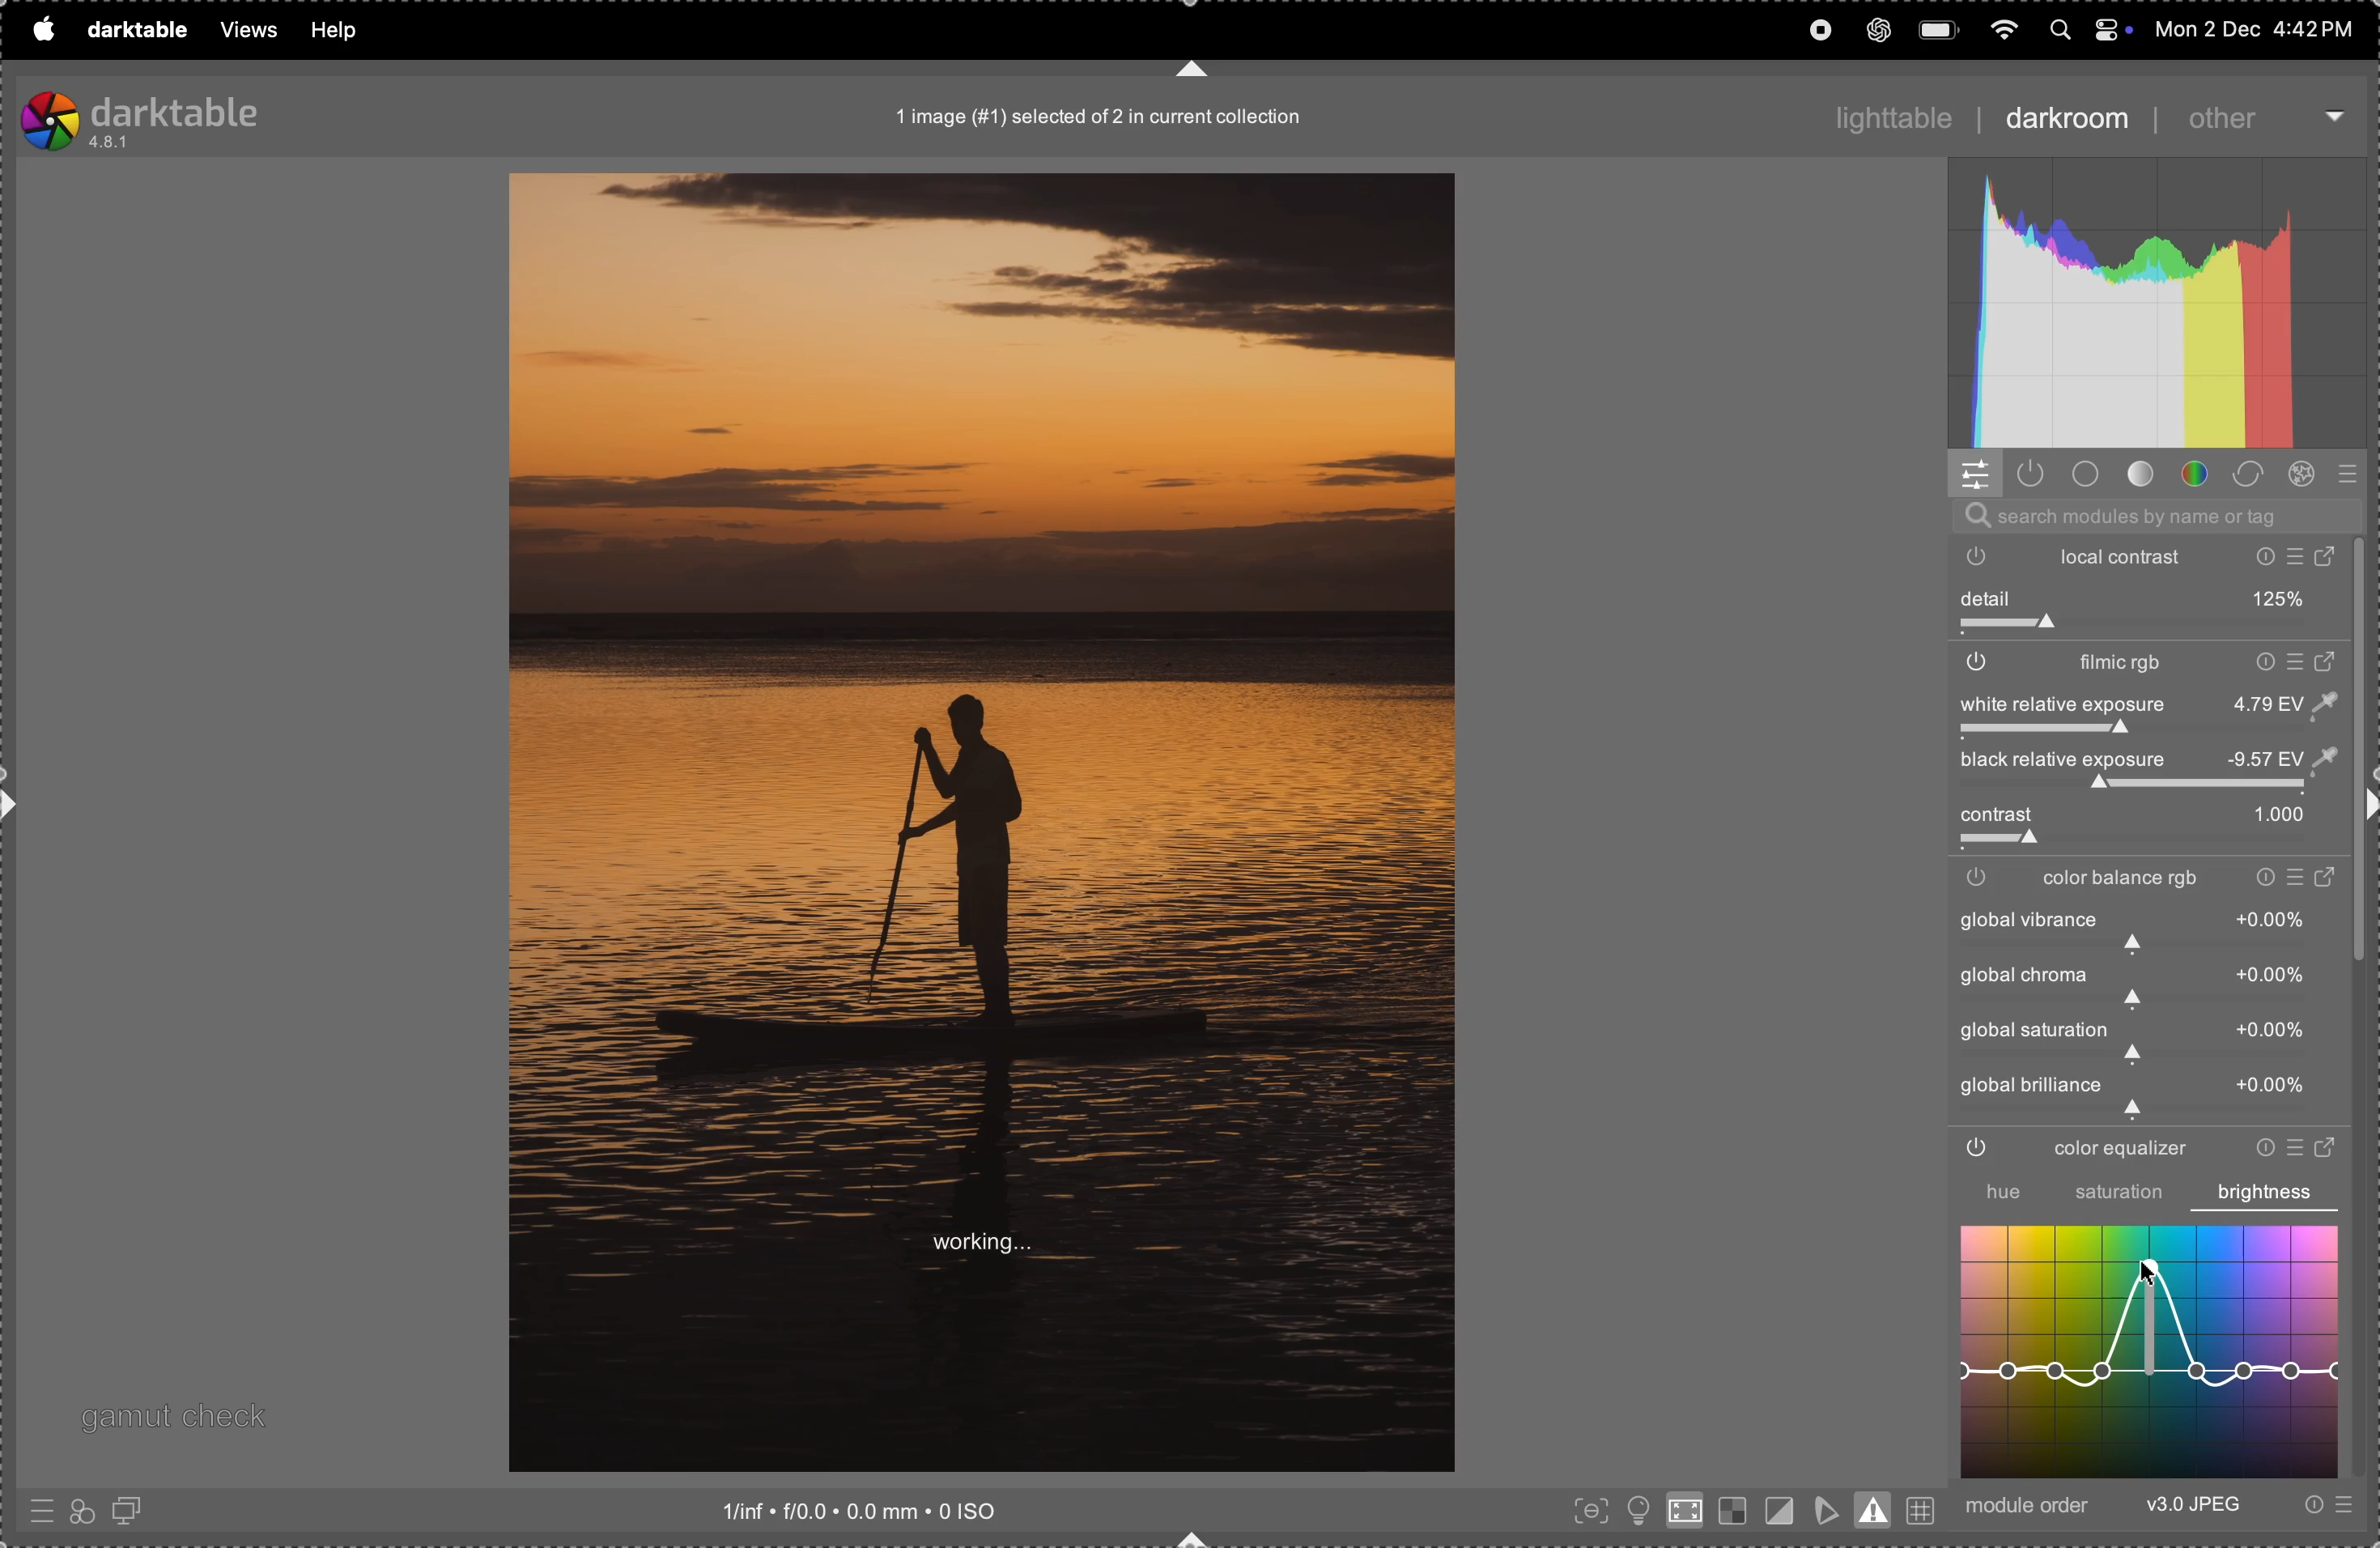 This screenshot has width=2380, height=1548. Describe the element at coordinates (2143, 984) in the screenshot. I see `global variance` at that location.